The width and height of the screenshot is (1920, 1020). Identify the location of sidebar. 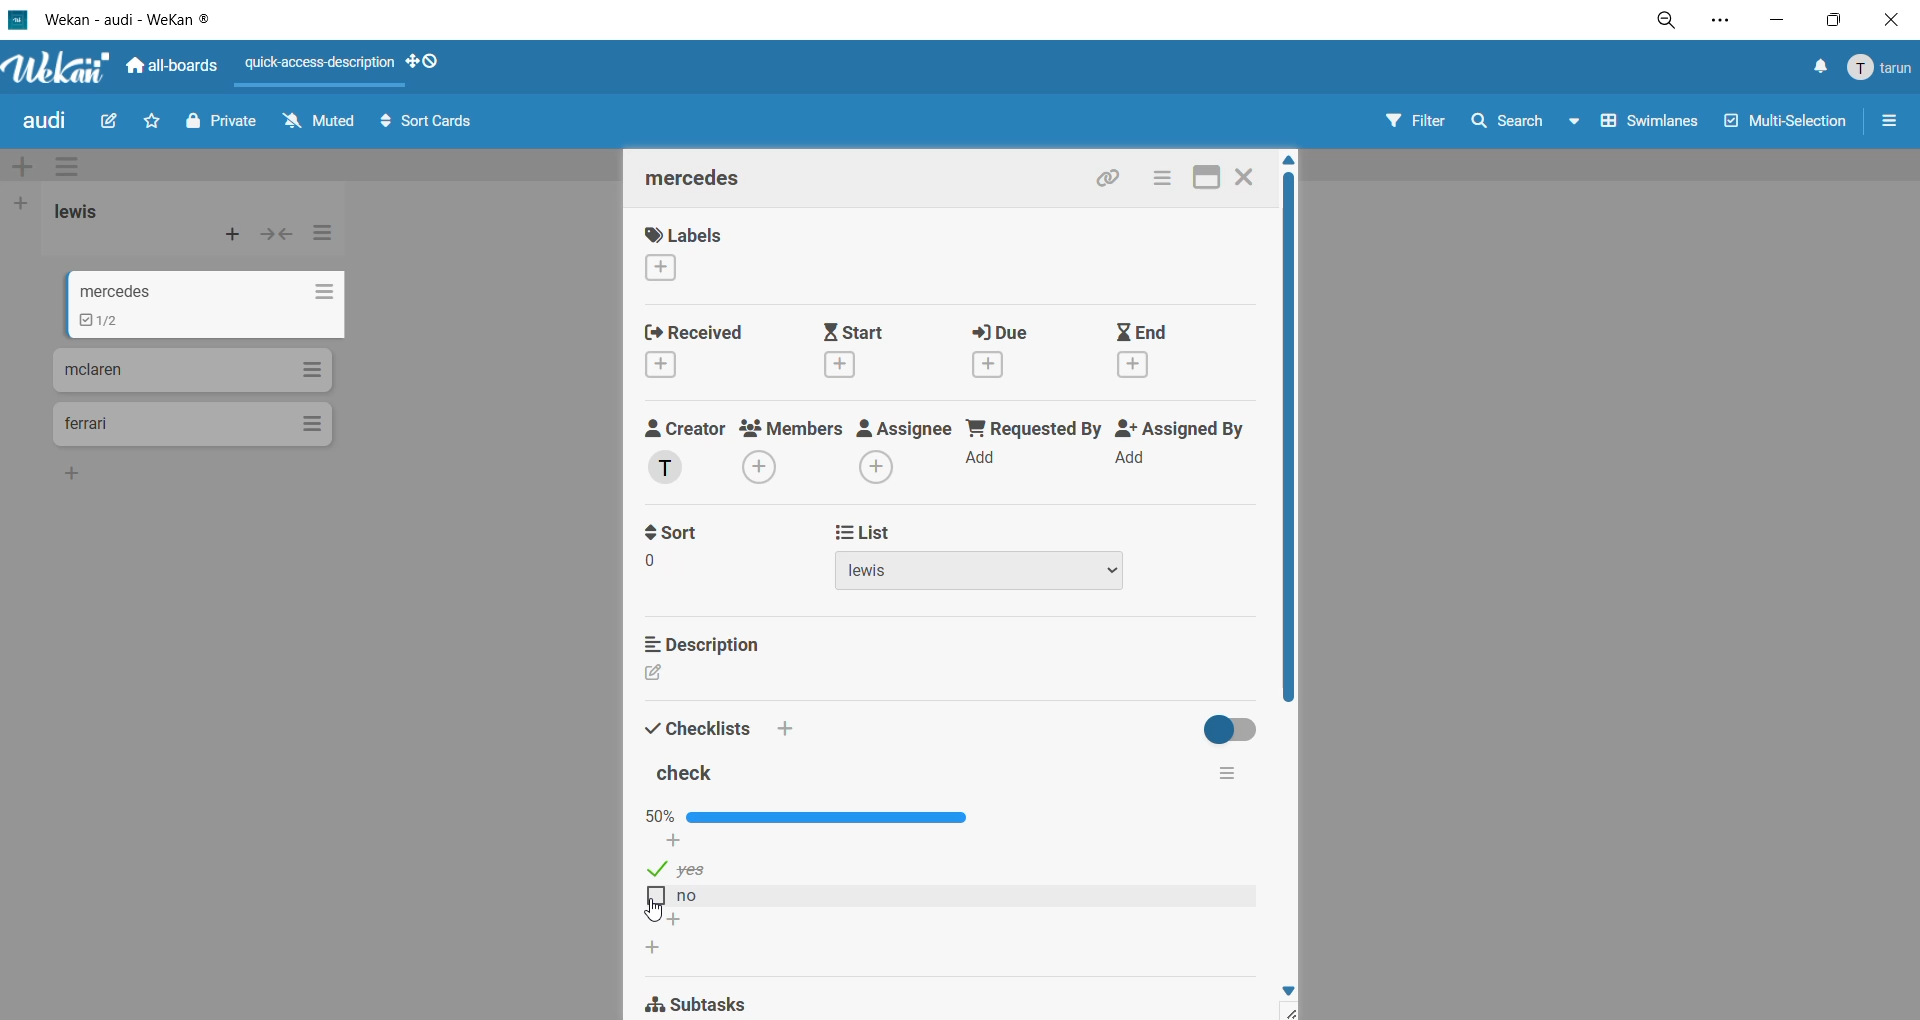
(1884, 122).